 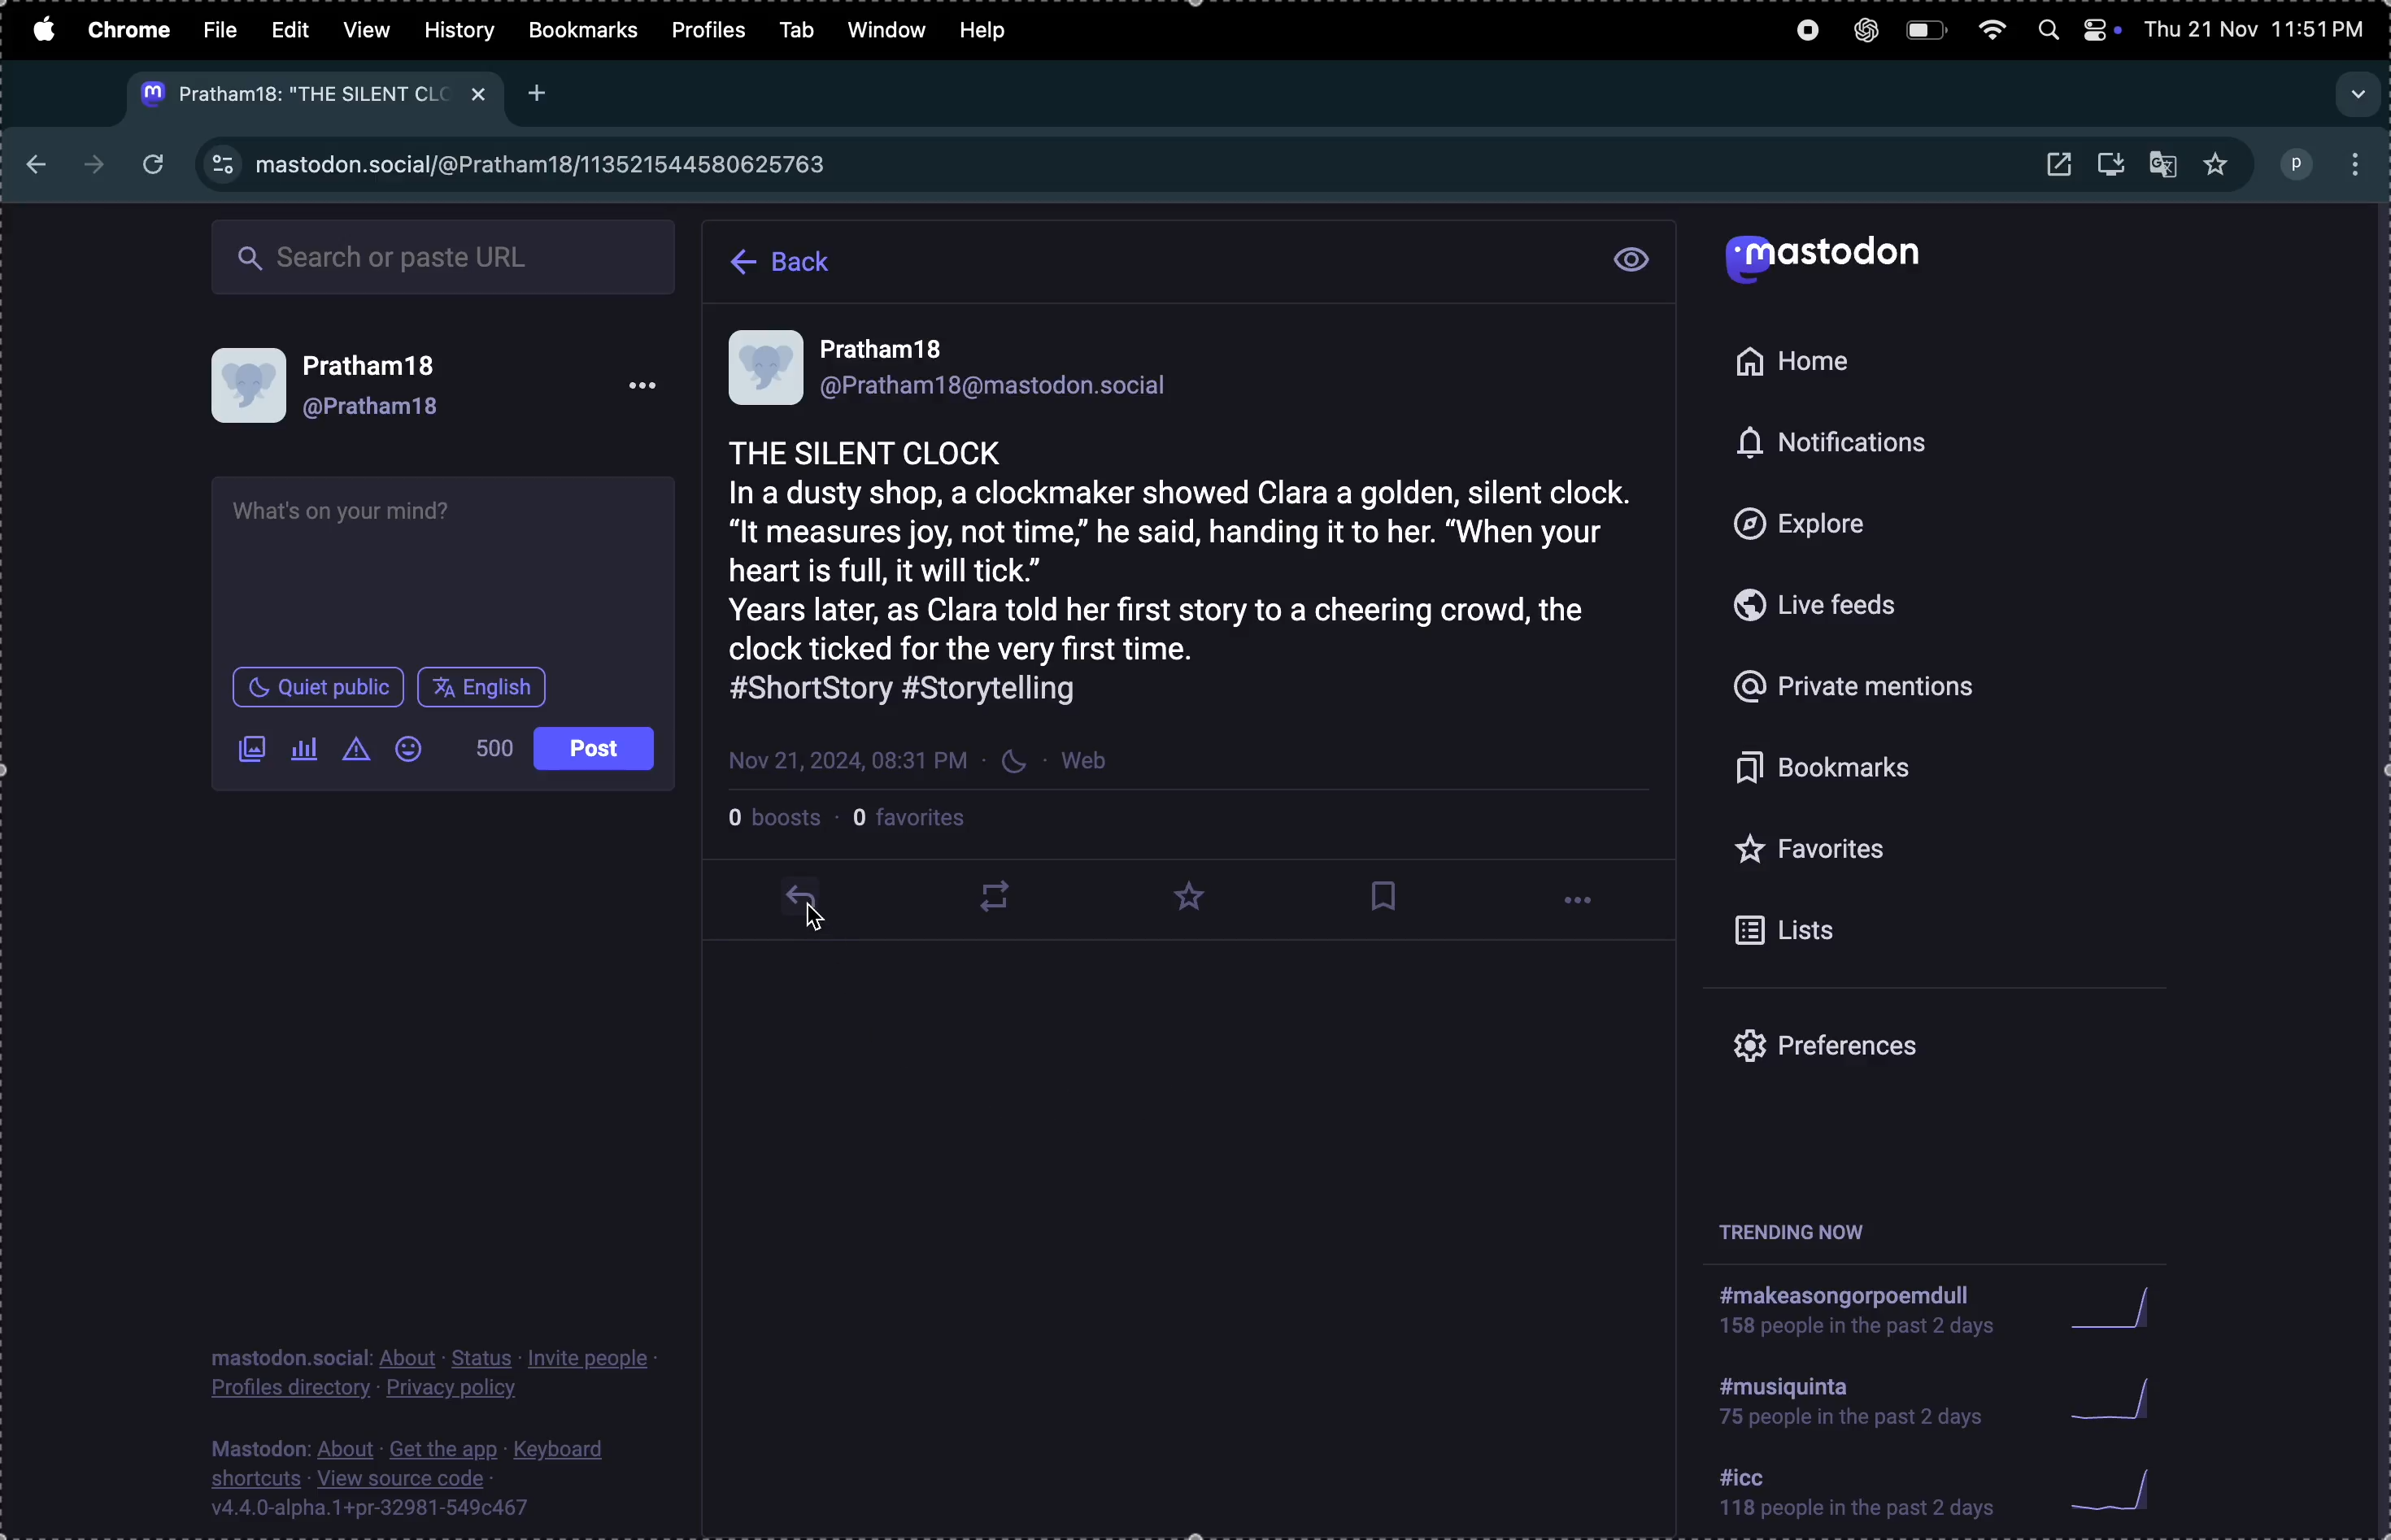 What do you see at coordinates (807, 30) in the screenshot?
I see `tab` at bounding box center [807, 30].